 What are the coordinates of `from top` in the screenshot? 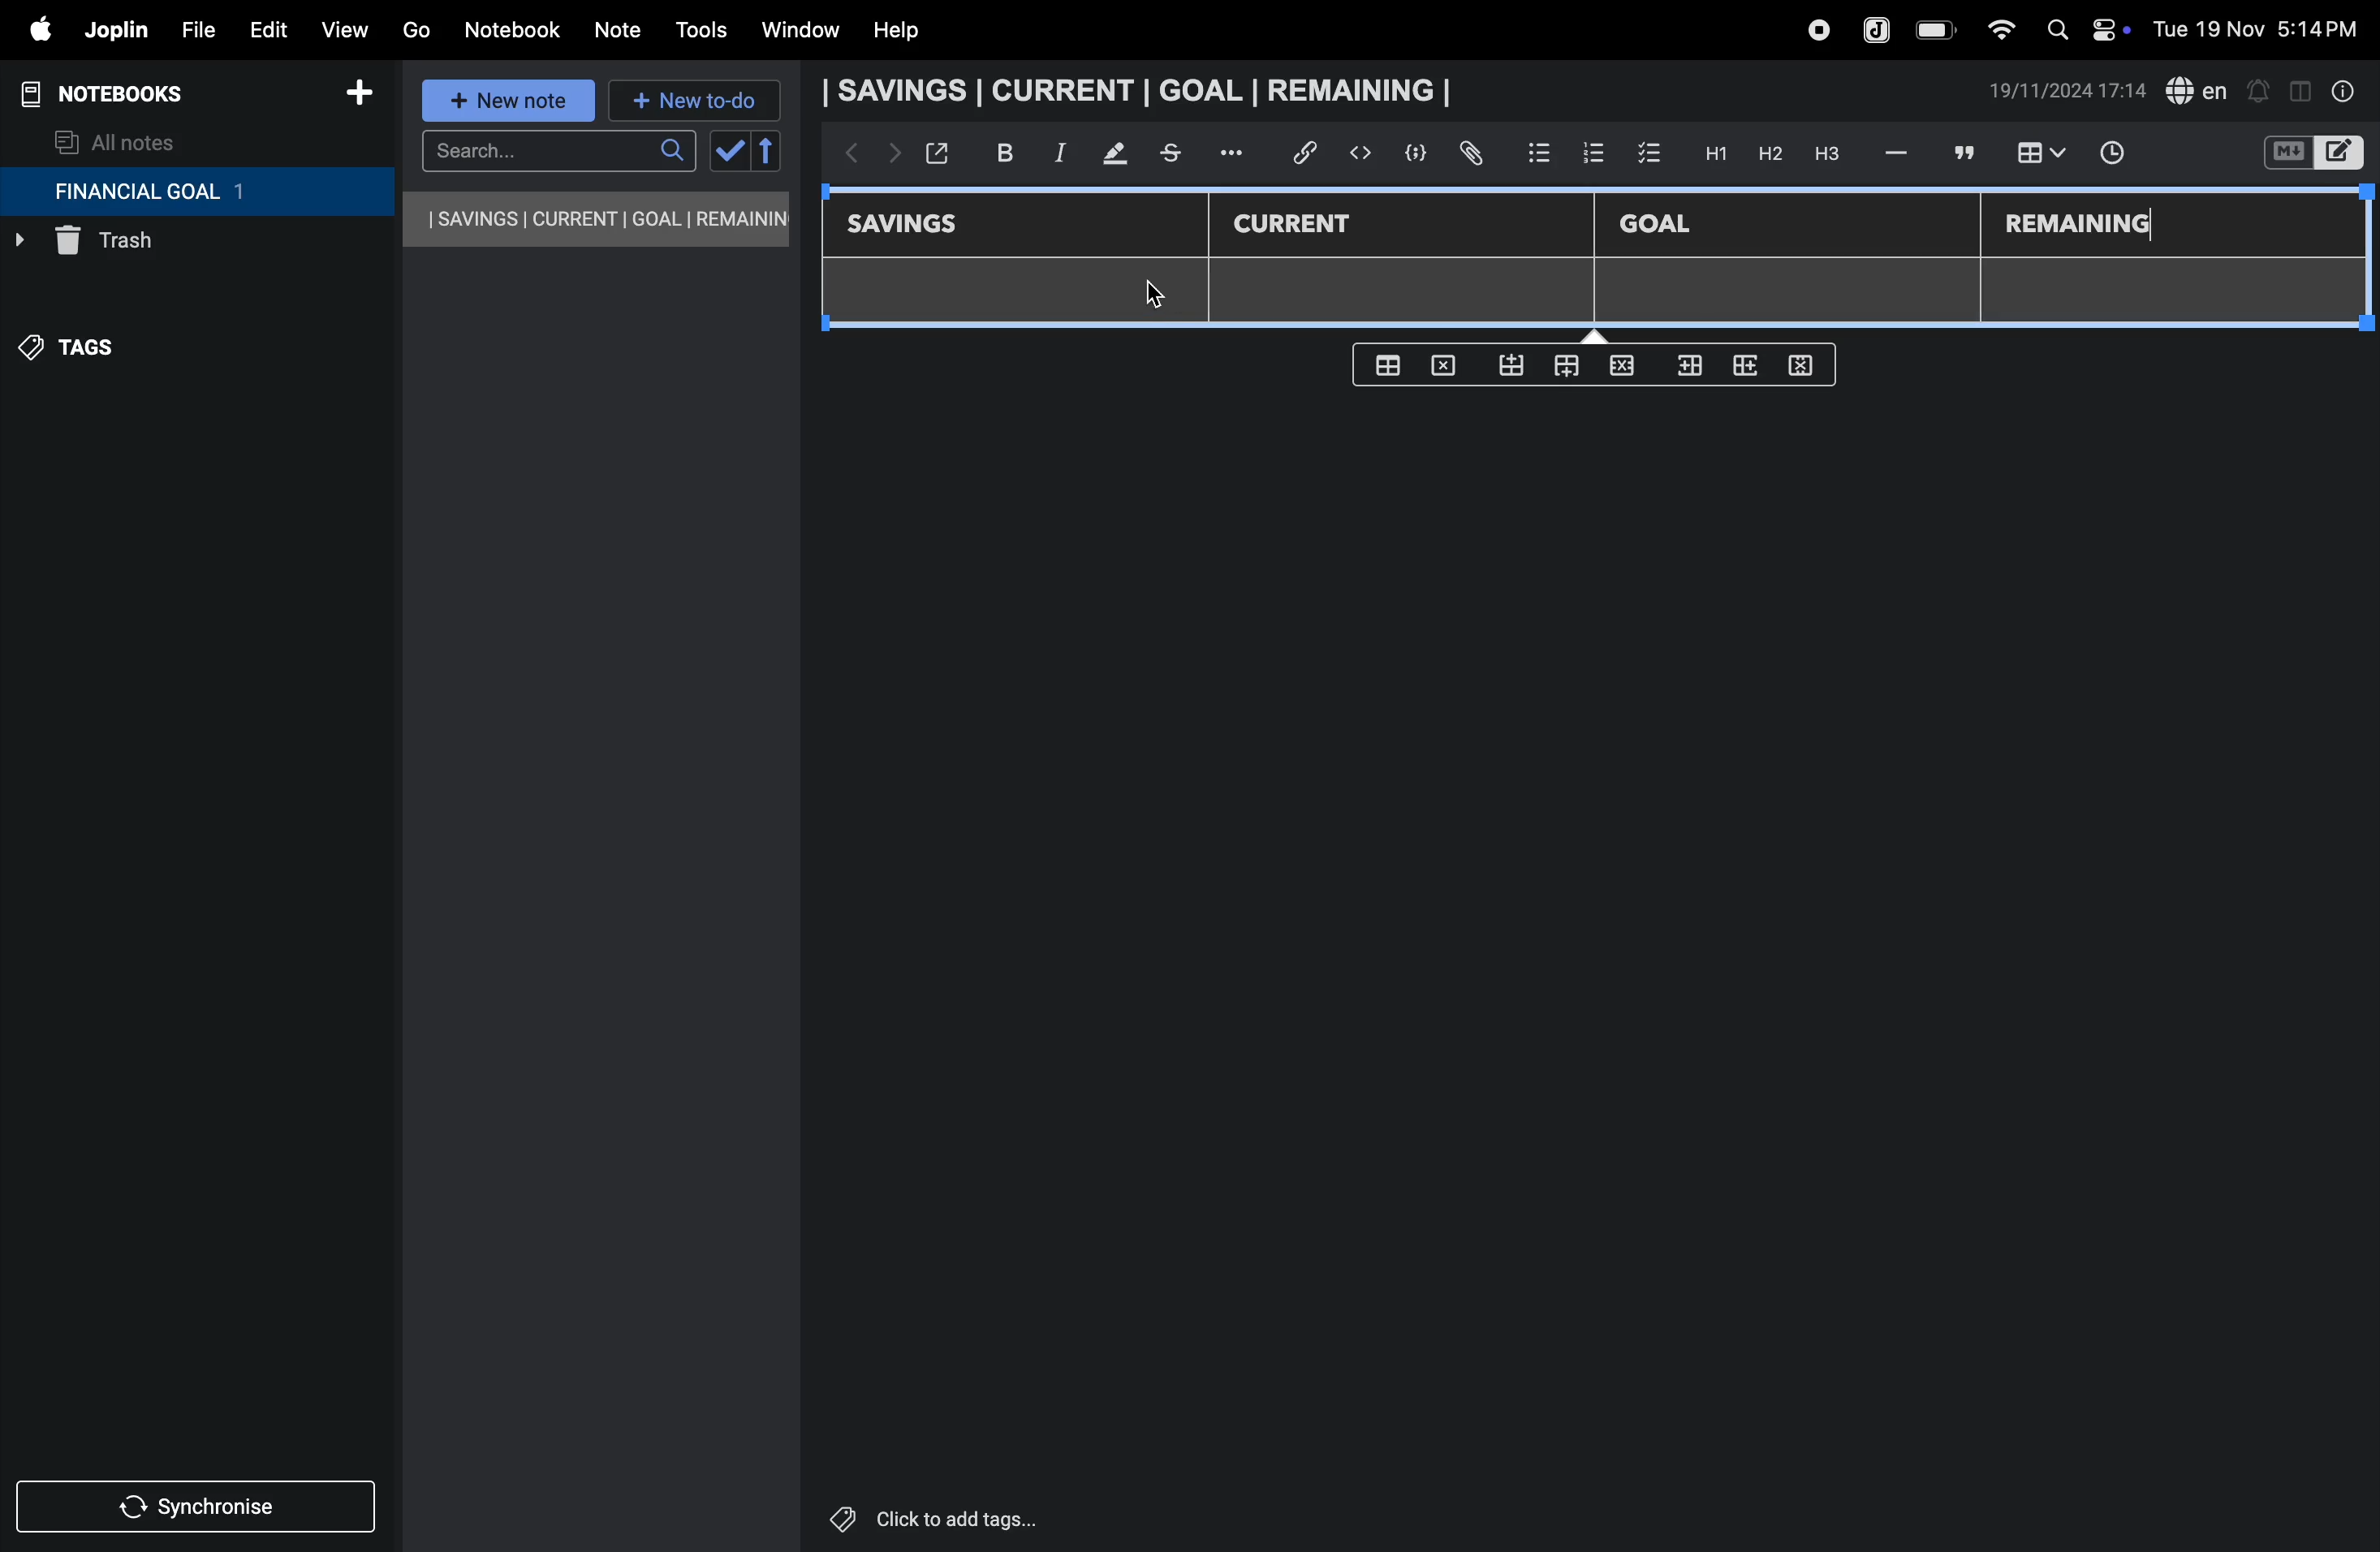 It's located at (1562, 368).